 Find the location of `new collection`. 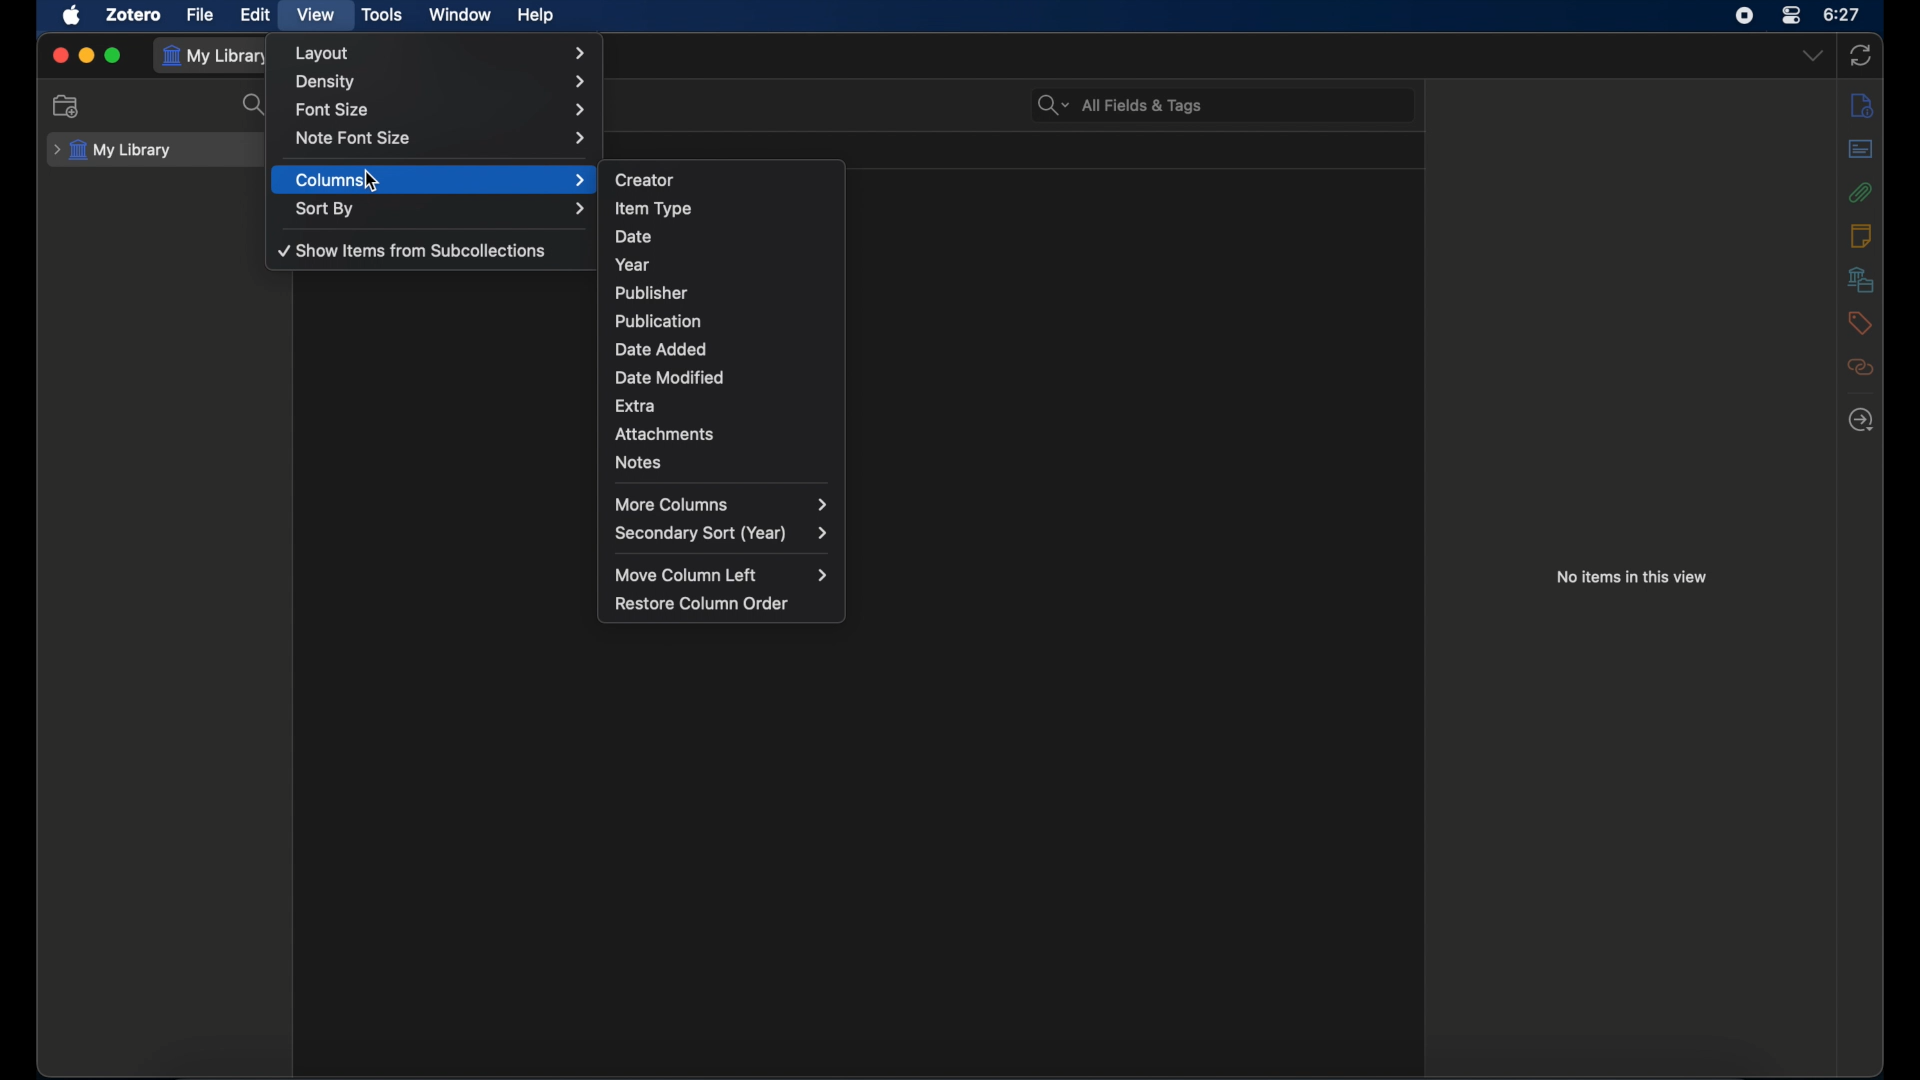

new collection is located at coordinates (67, 107).